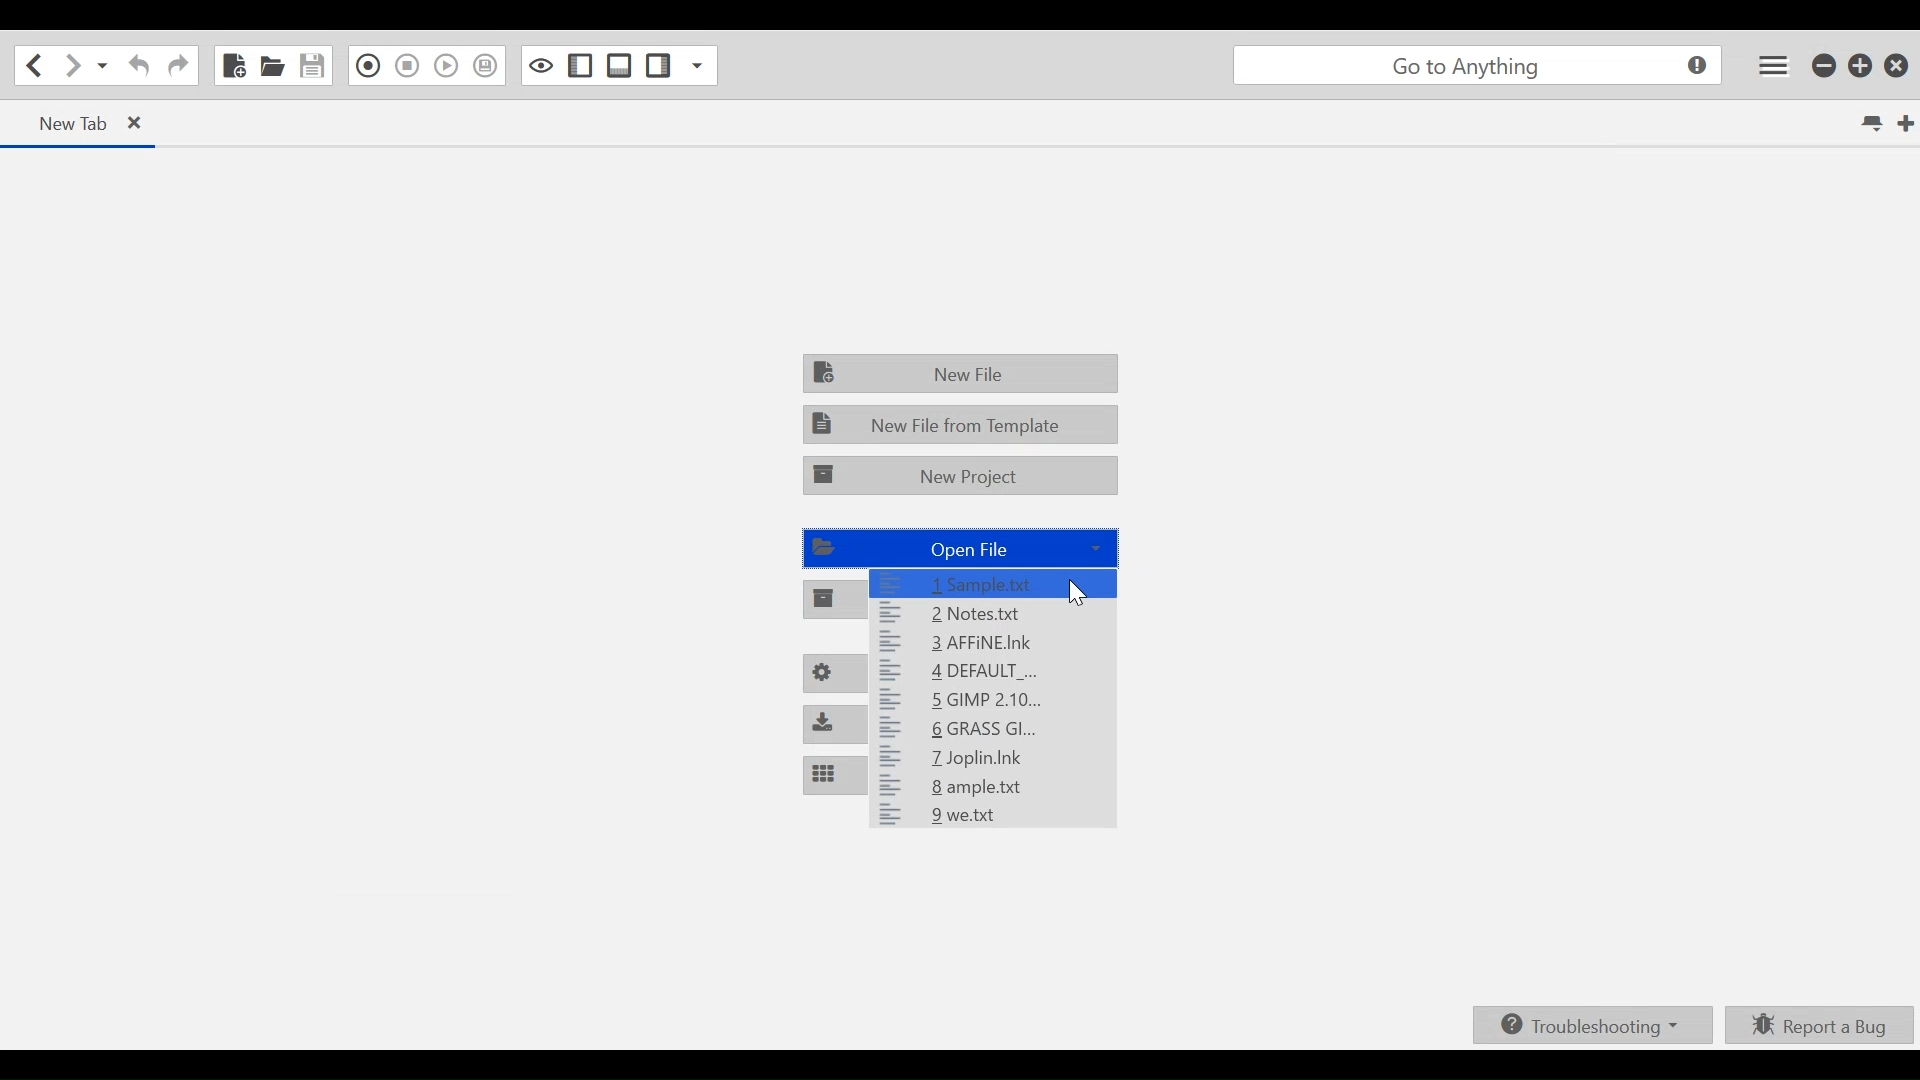  What do you see at coordinates (1474, 66) in the screenshot?
I see `go to anything` at bounding box center [1474, 66].